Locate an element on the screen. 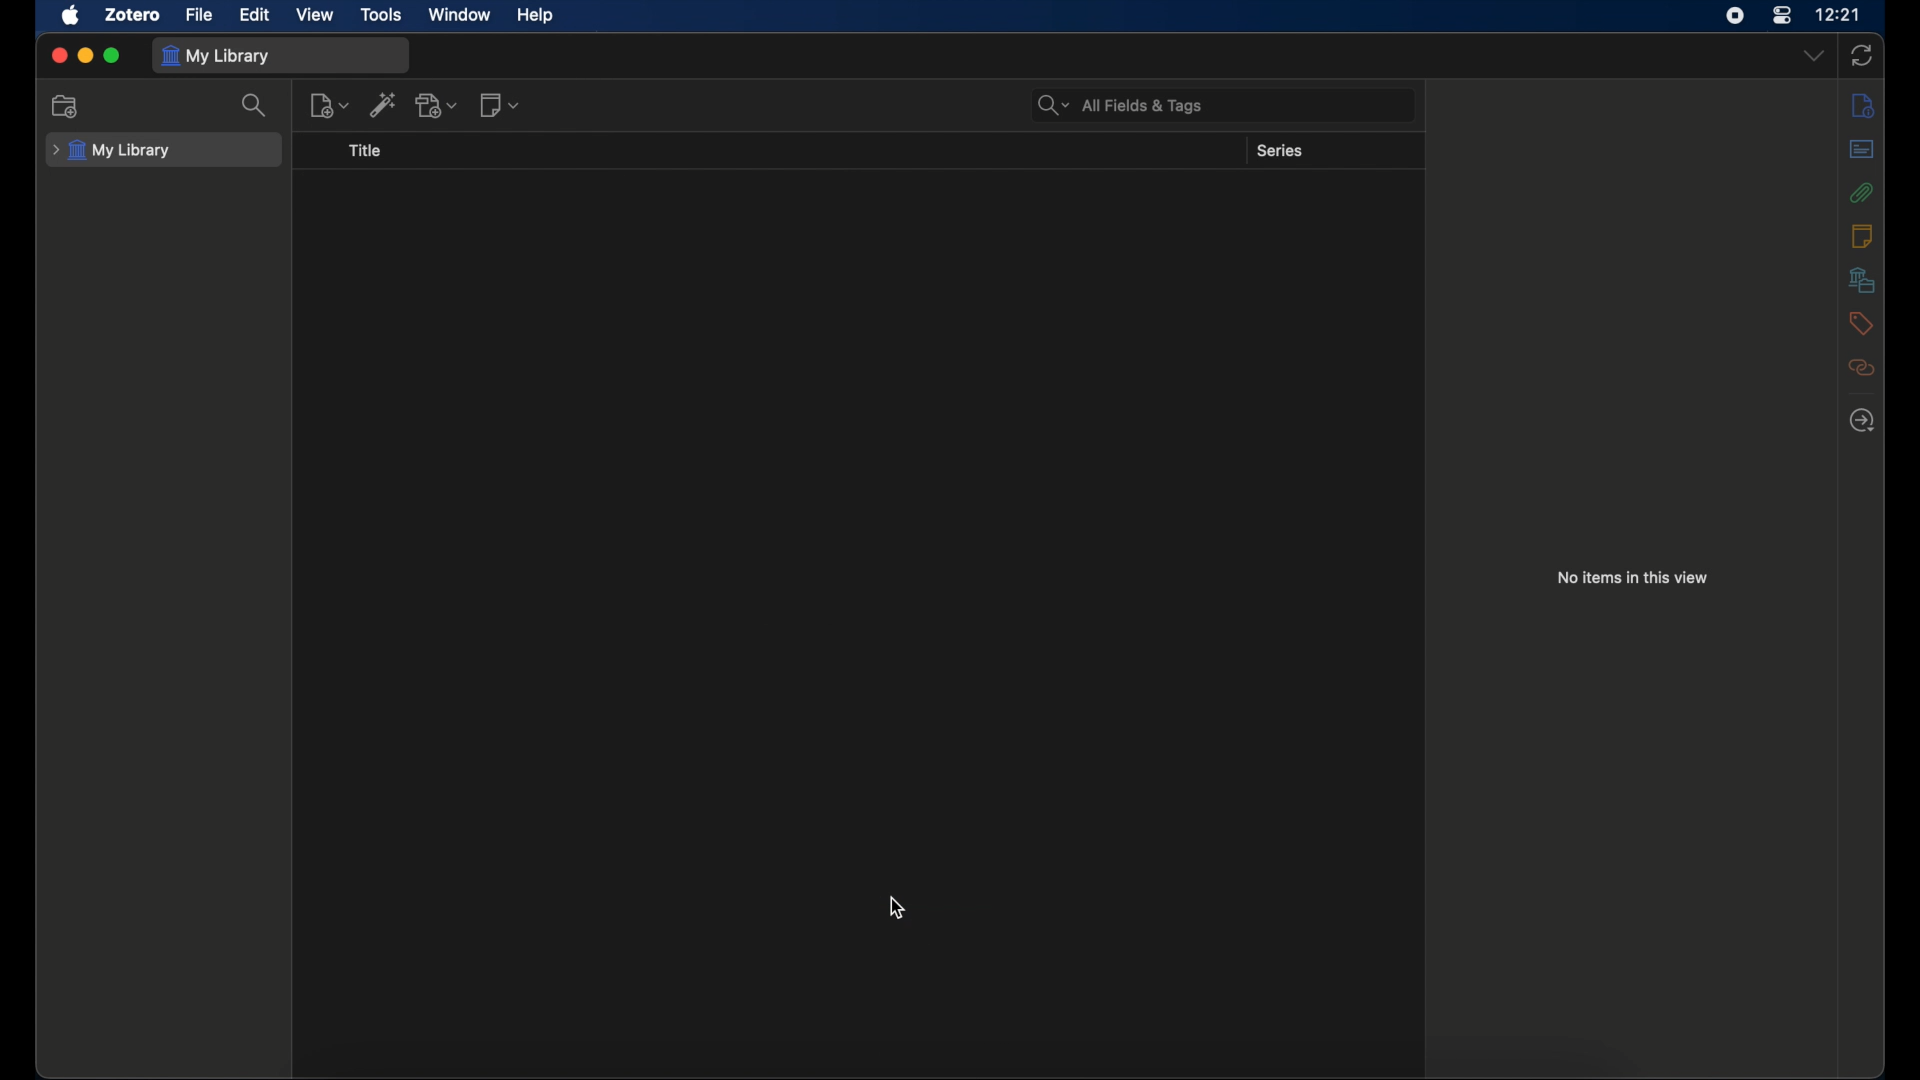 The image size is (1920, 1080). my library is located at coordinates (110, 151).